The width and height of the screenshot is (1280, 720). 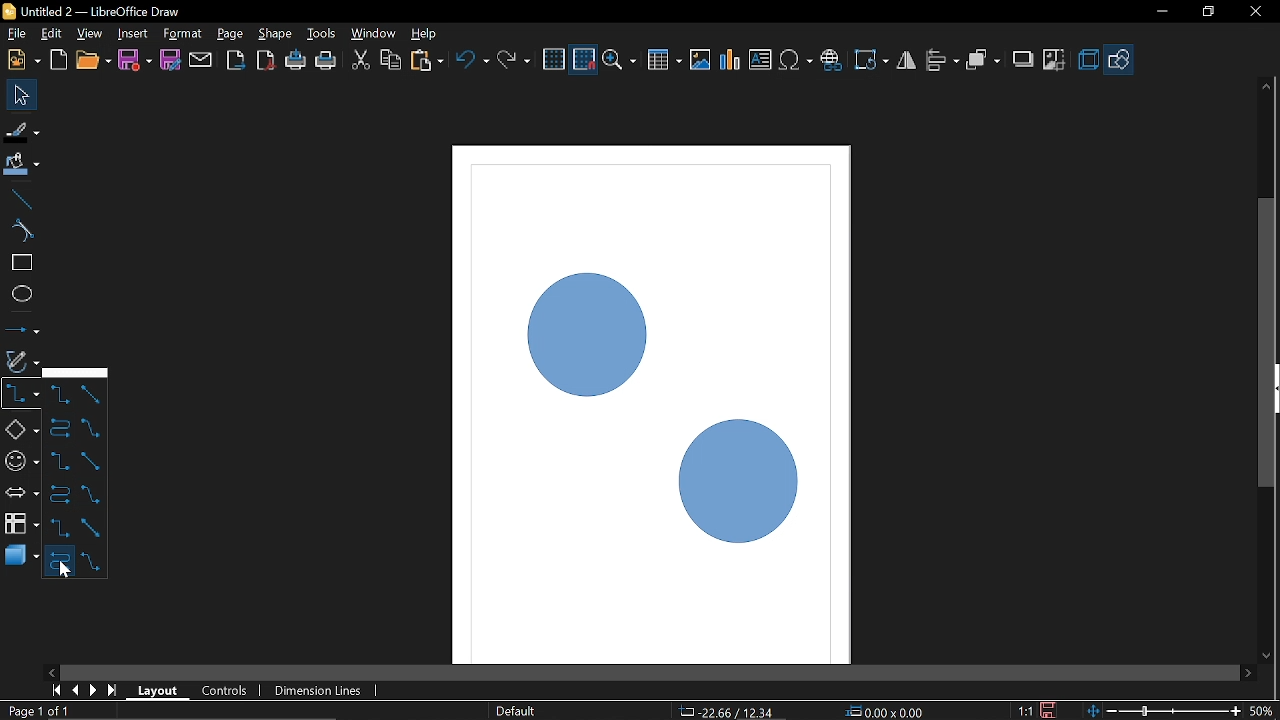 What do you see at coordinates (22, 95) in the screenshot?
I see `Select` at bounding box center [22, 95].